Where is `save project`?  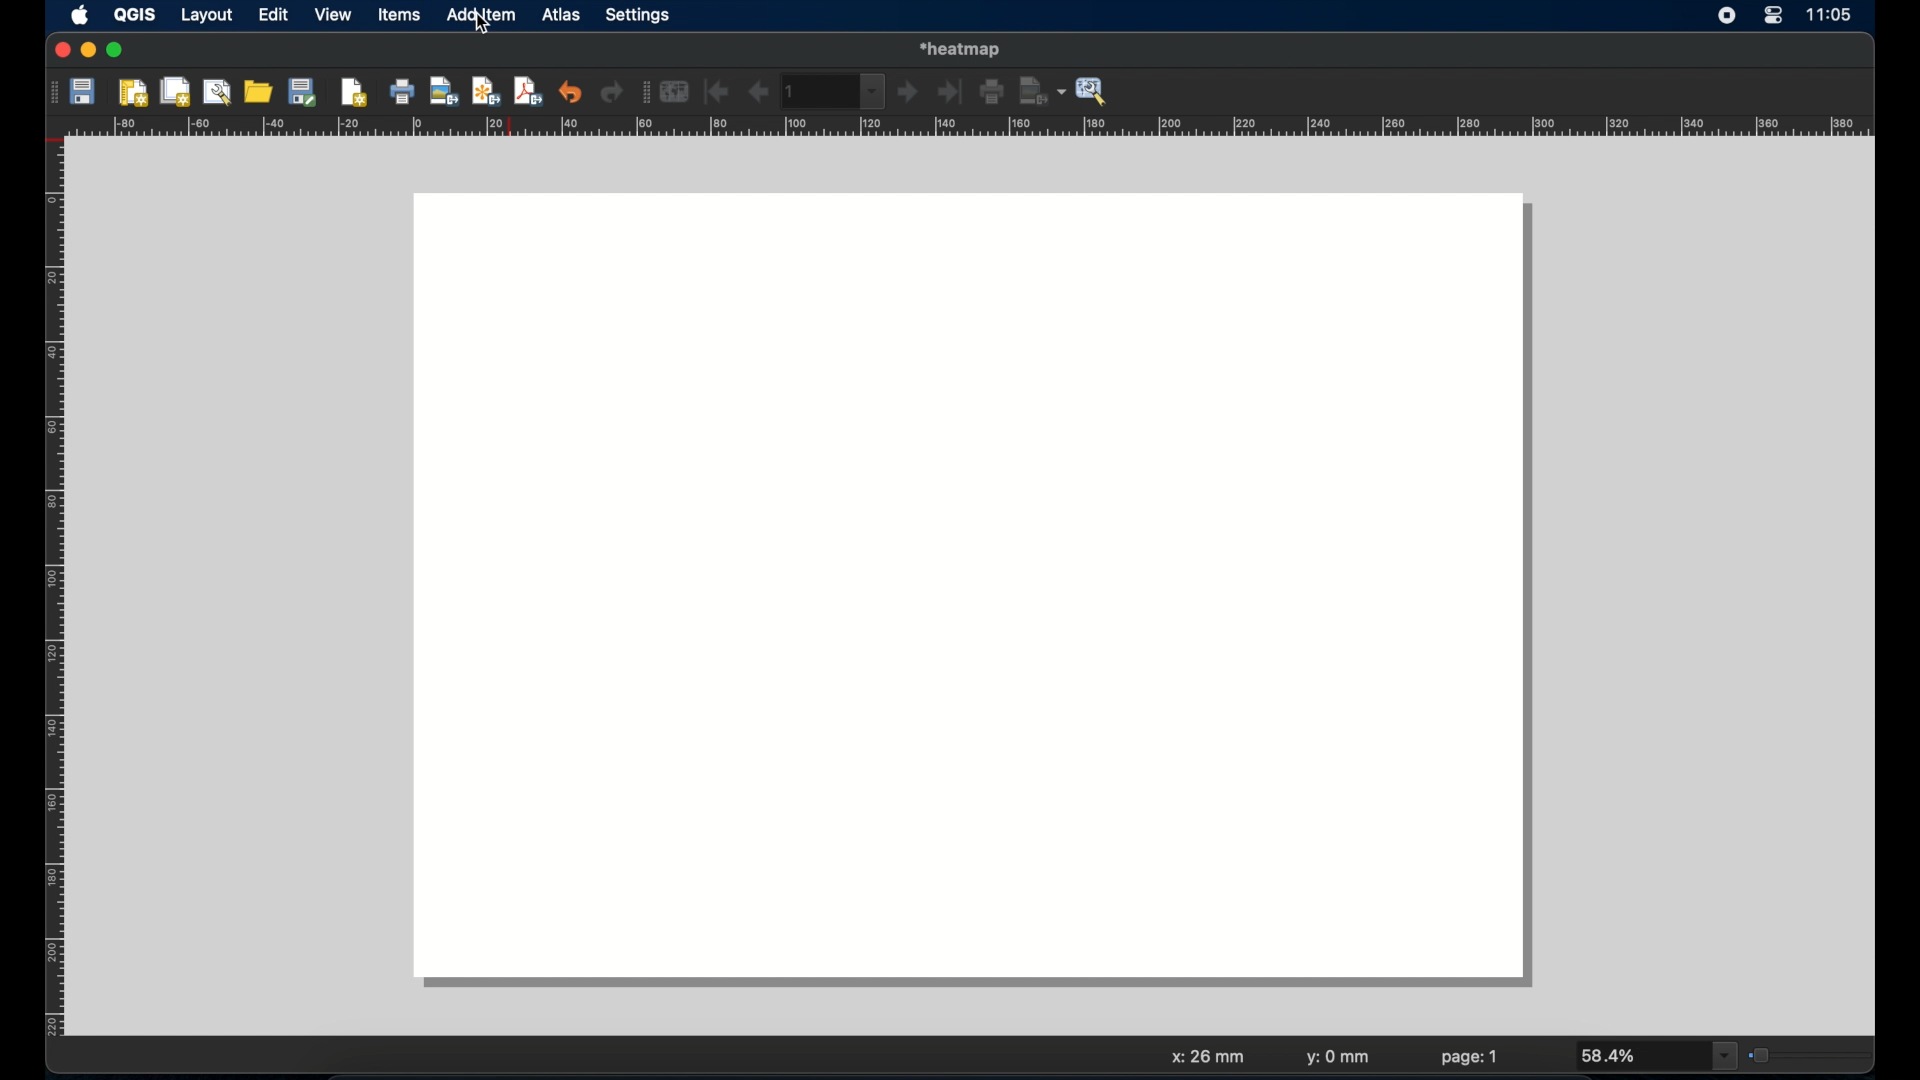
save project is located at coordinates (85, 94).